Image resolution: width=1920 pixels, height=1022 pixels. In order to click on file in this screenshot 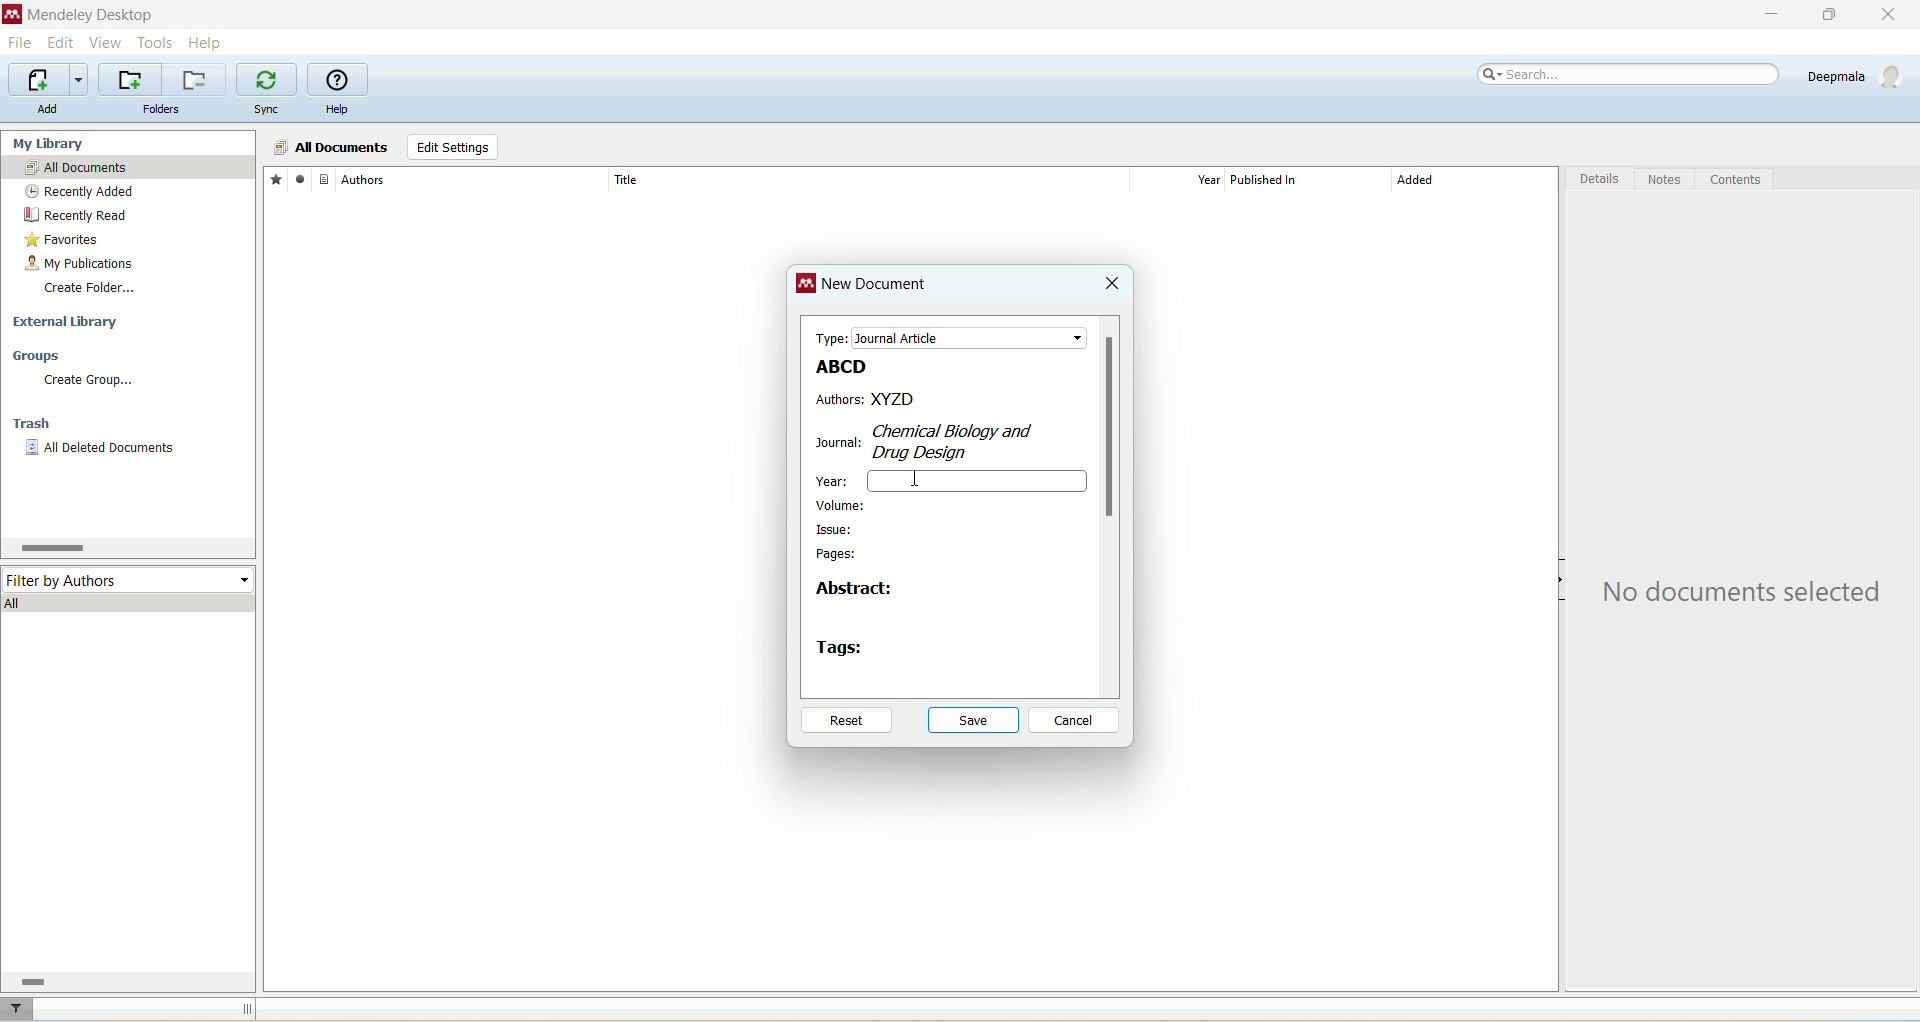, I will do `click(19, 45)`.